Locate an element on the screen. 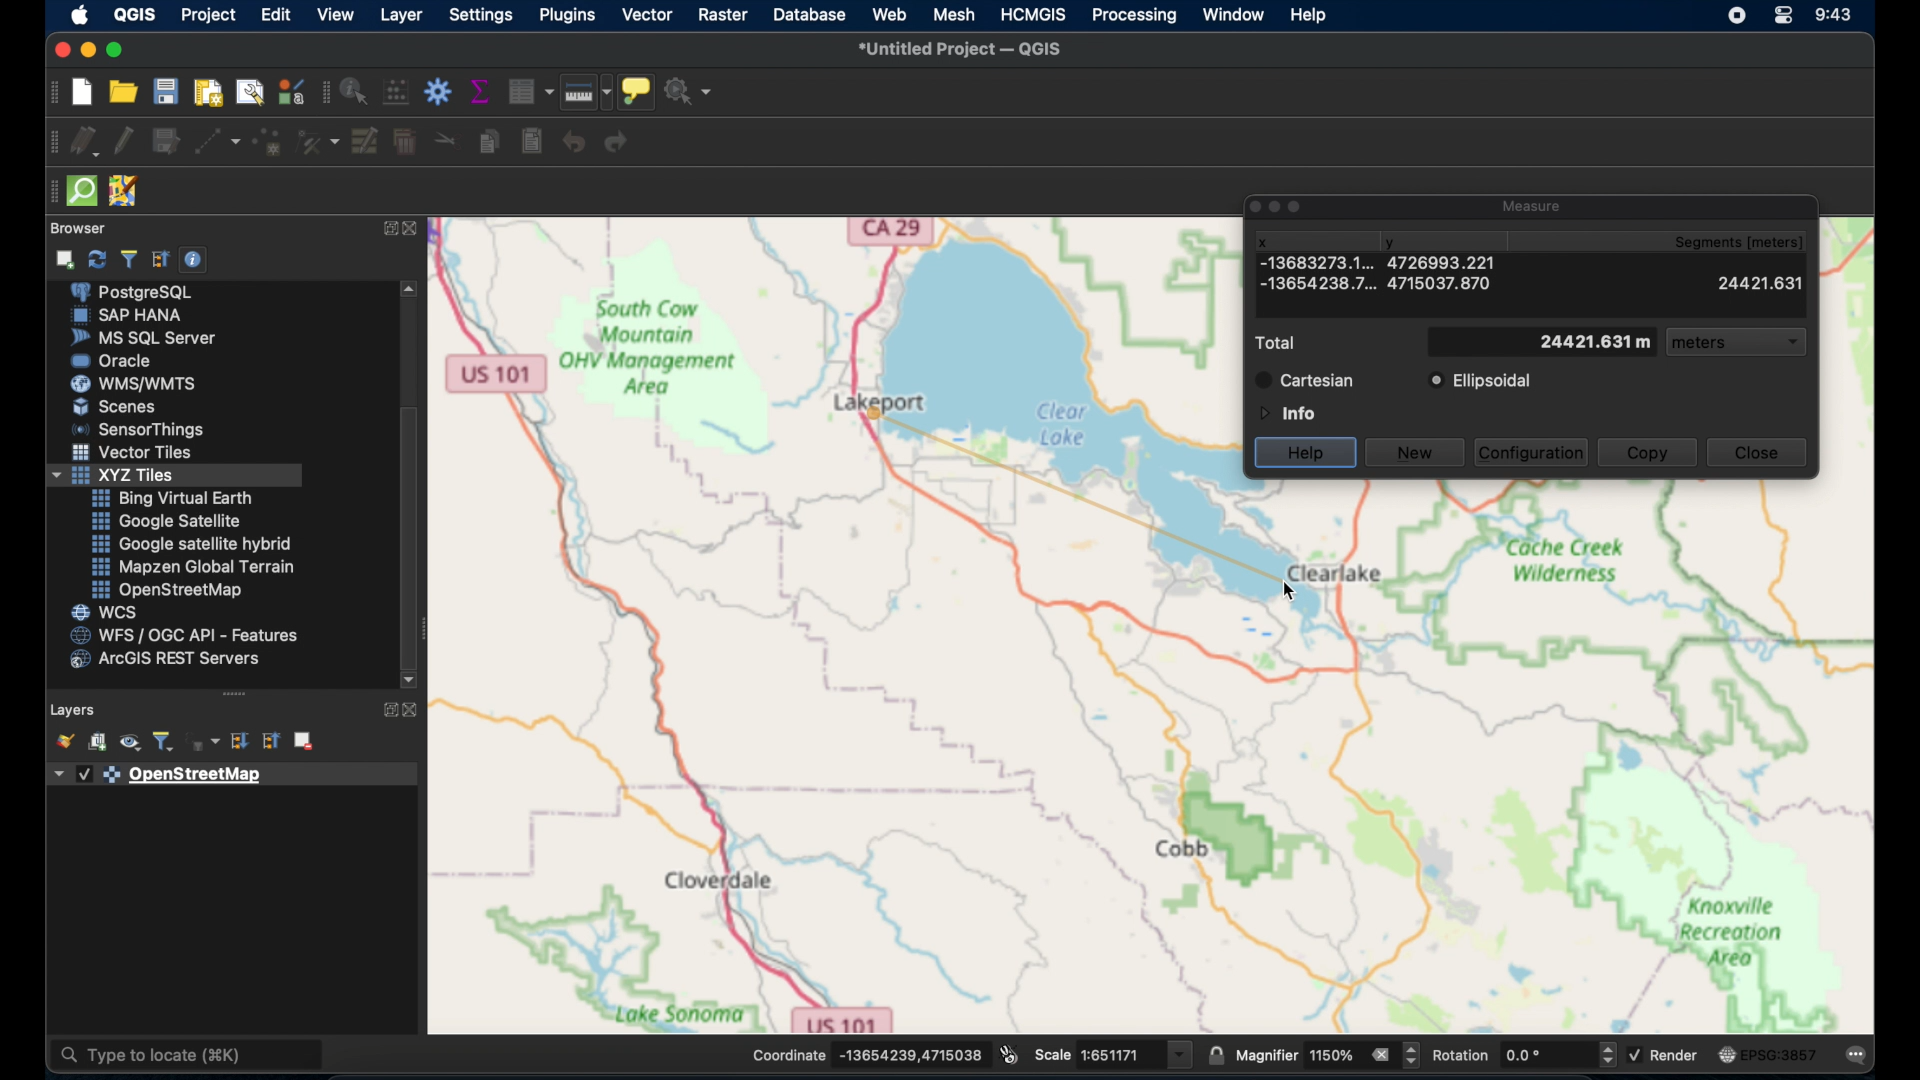 Image resolution: width=1920 pixels, height=1080 pixels. layer is located at coordinates (401, 14).